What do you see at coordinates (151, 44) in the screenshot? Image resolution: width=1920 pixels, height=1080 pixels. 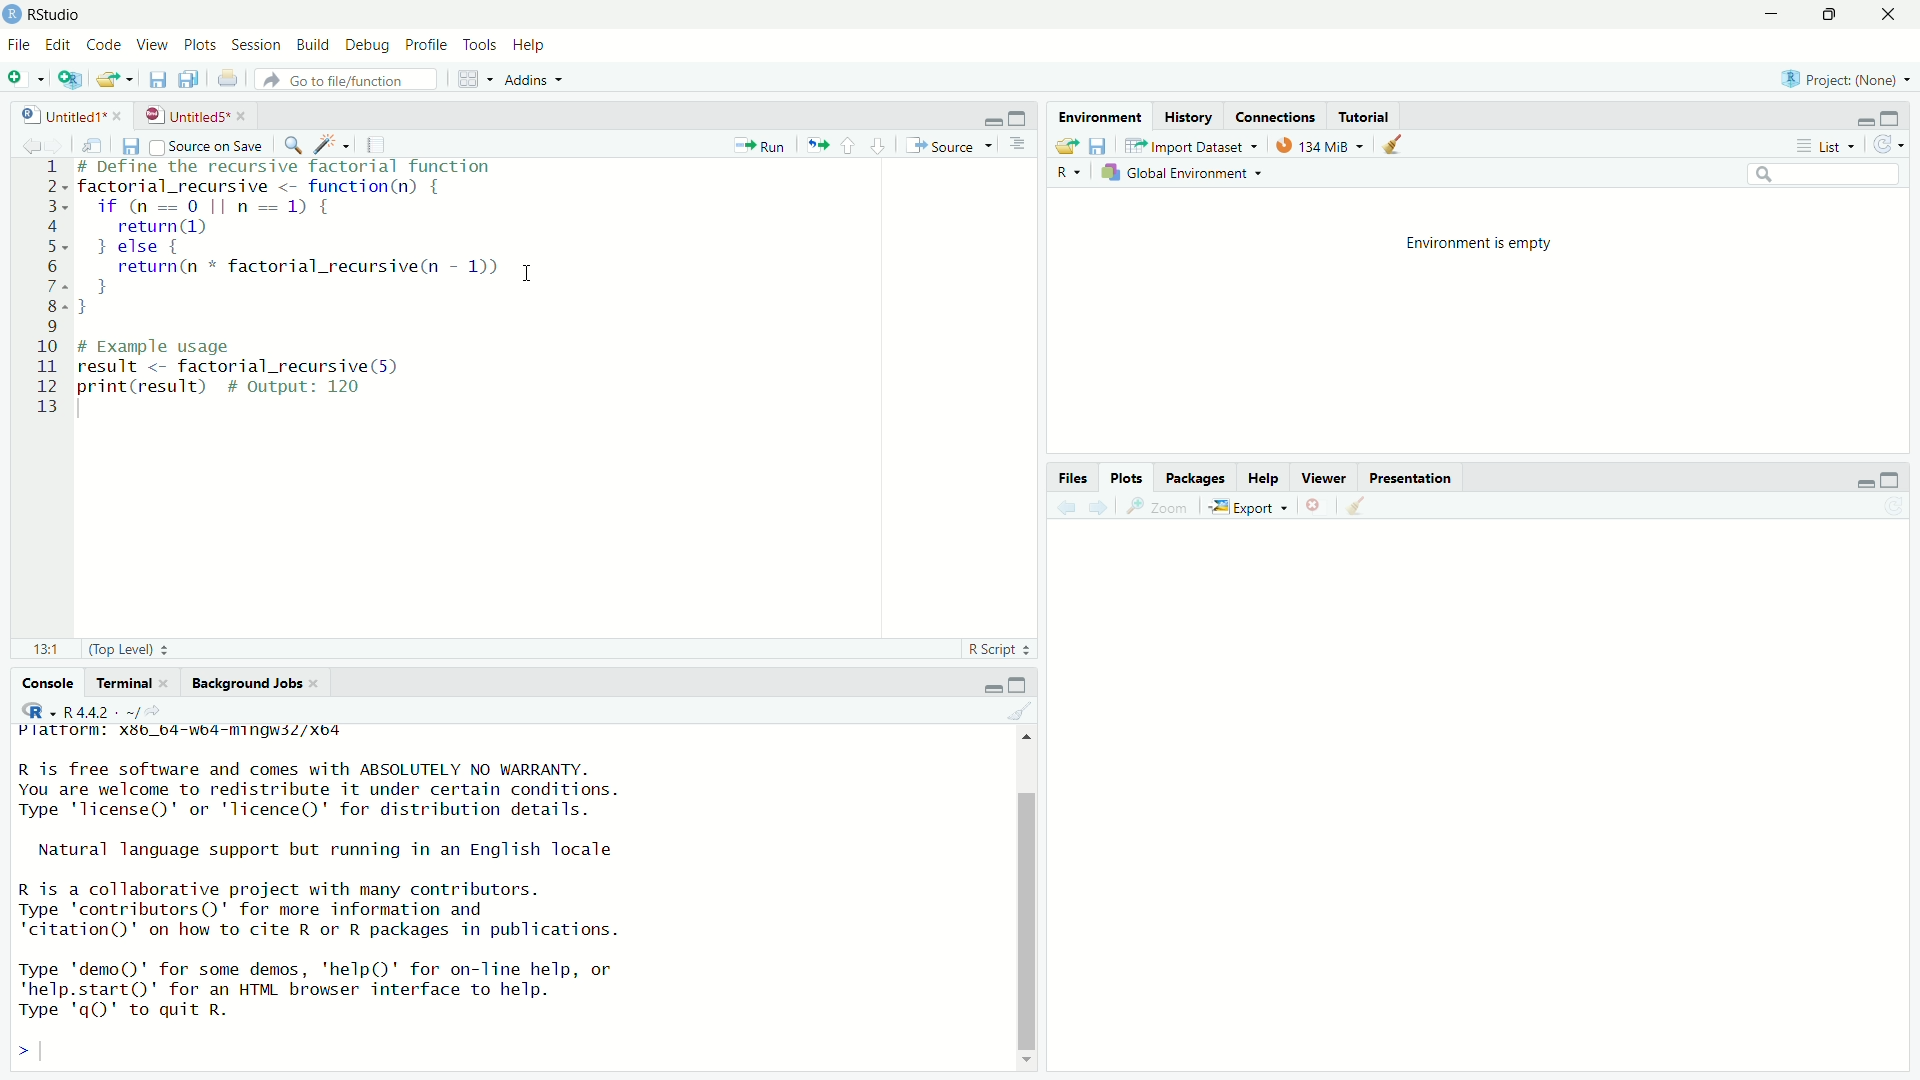 I see `View` at bounding box center [151, 44].